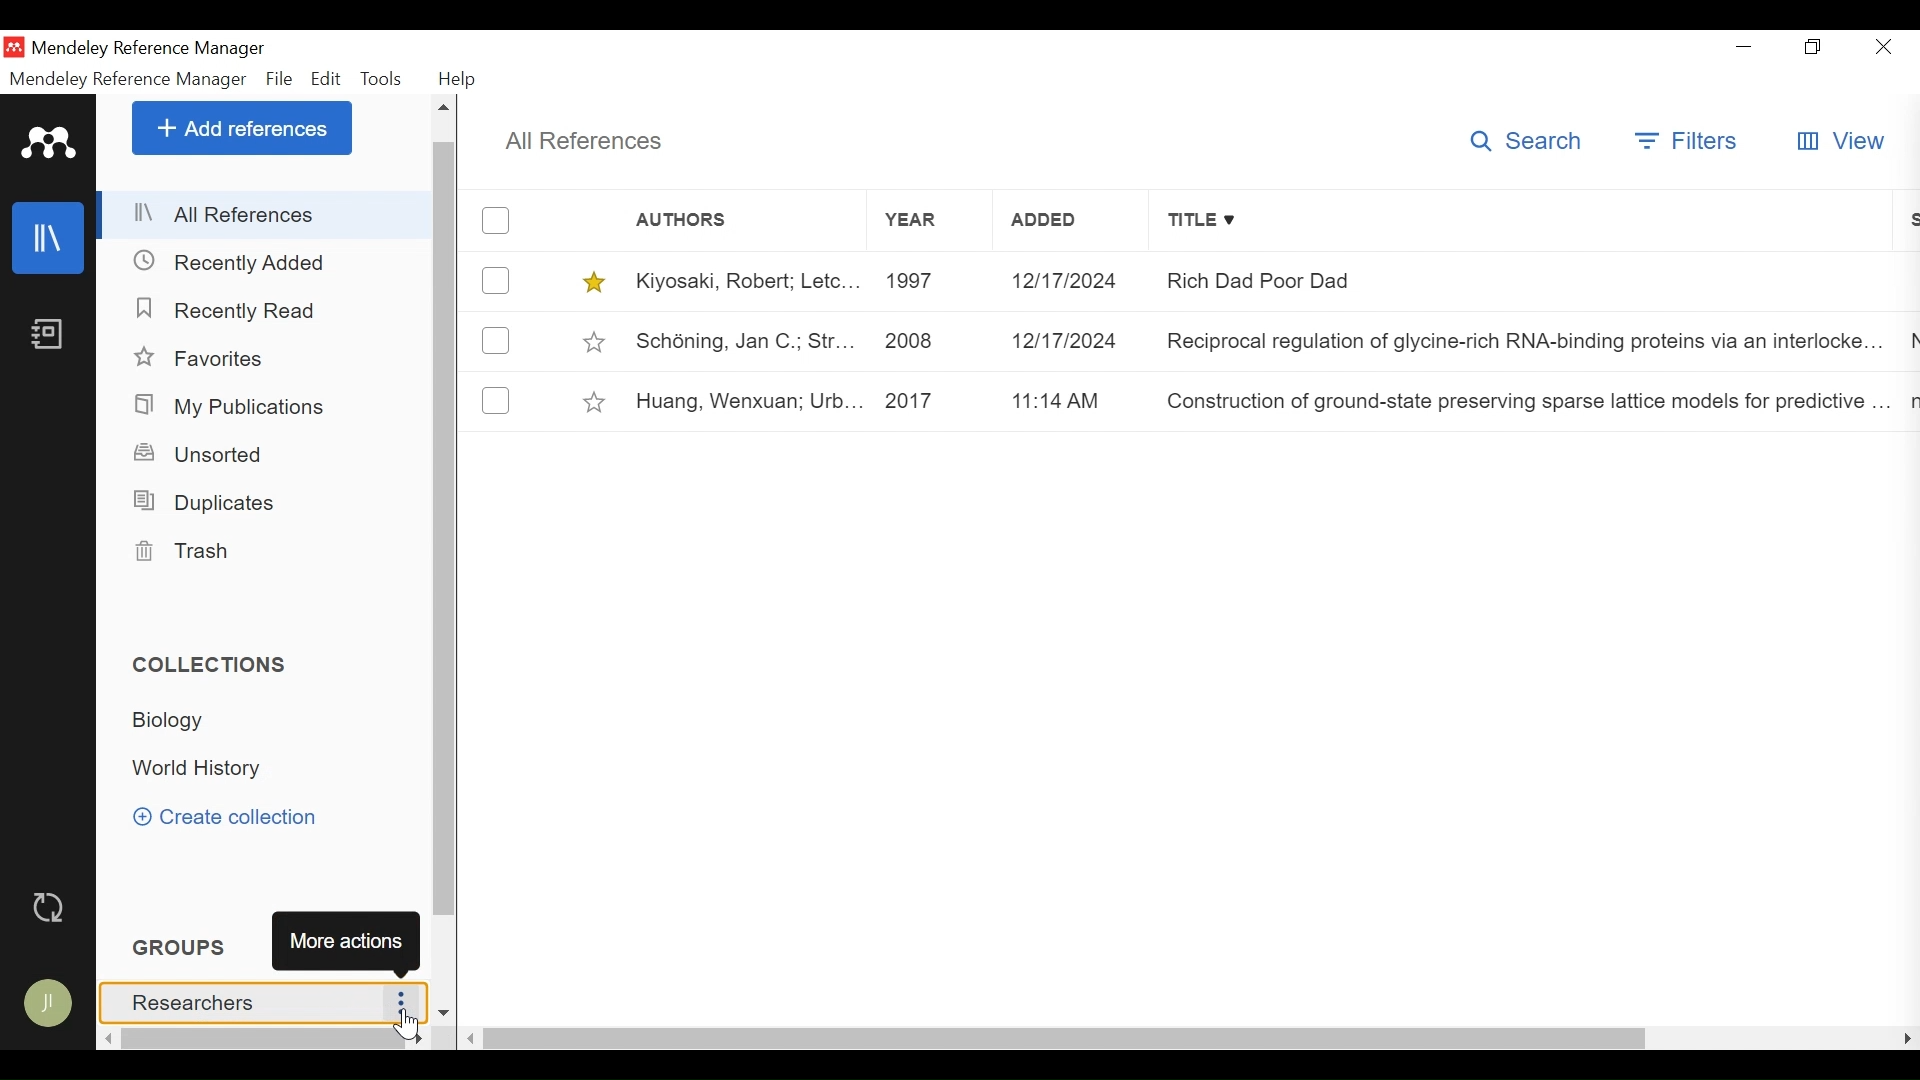  What do you see at coordinates (931, 401) in the screenshot?
I see `2017` at bounding box center [931, 401].